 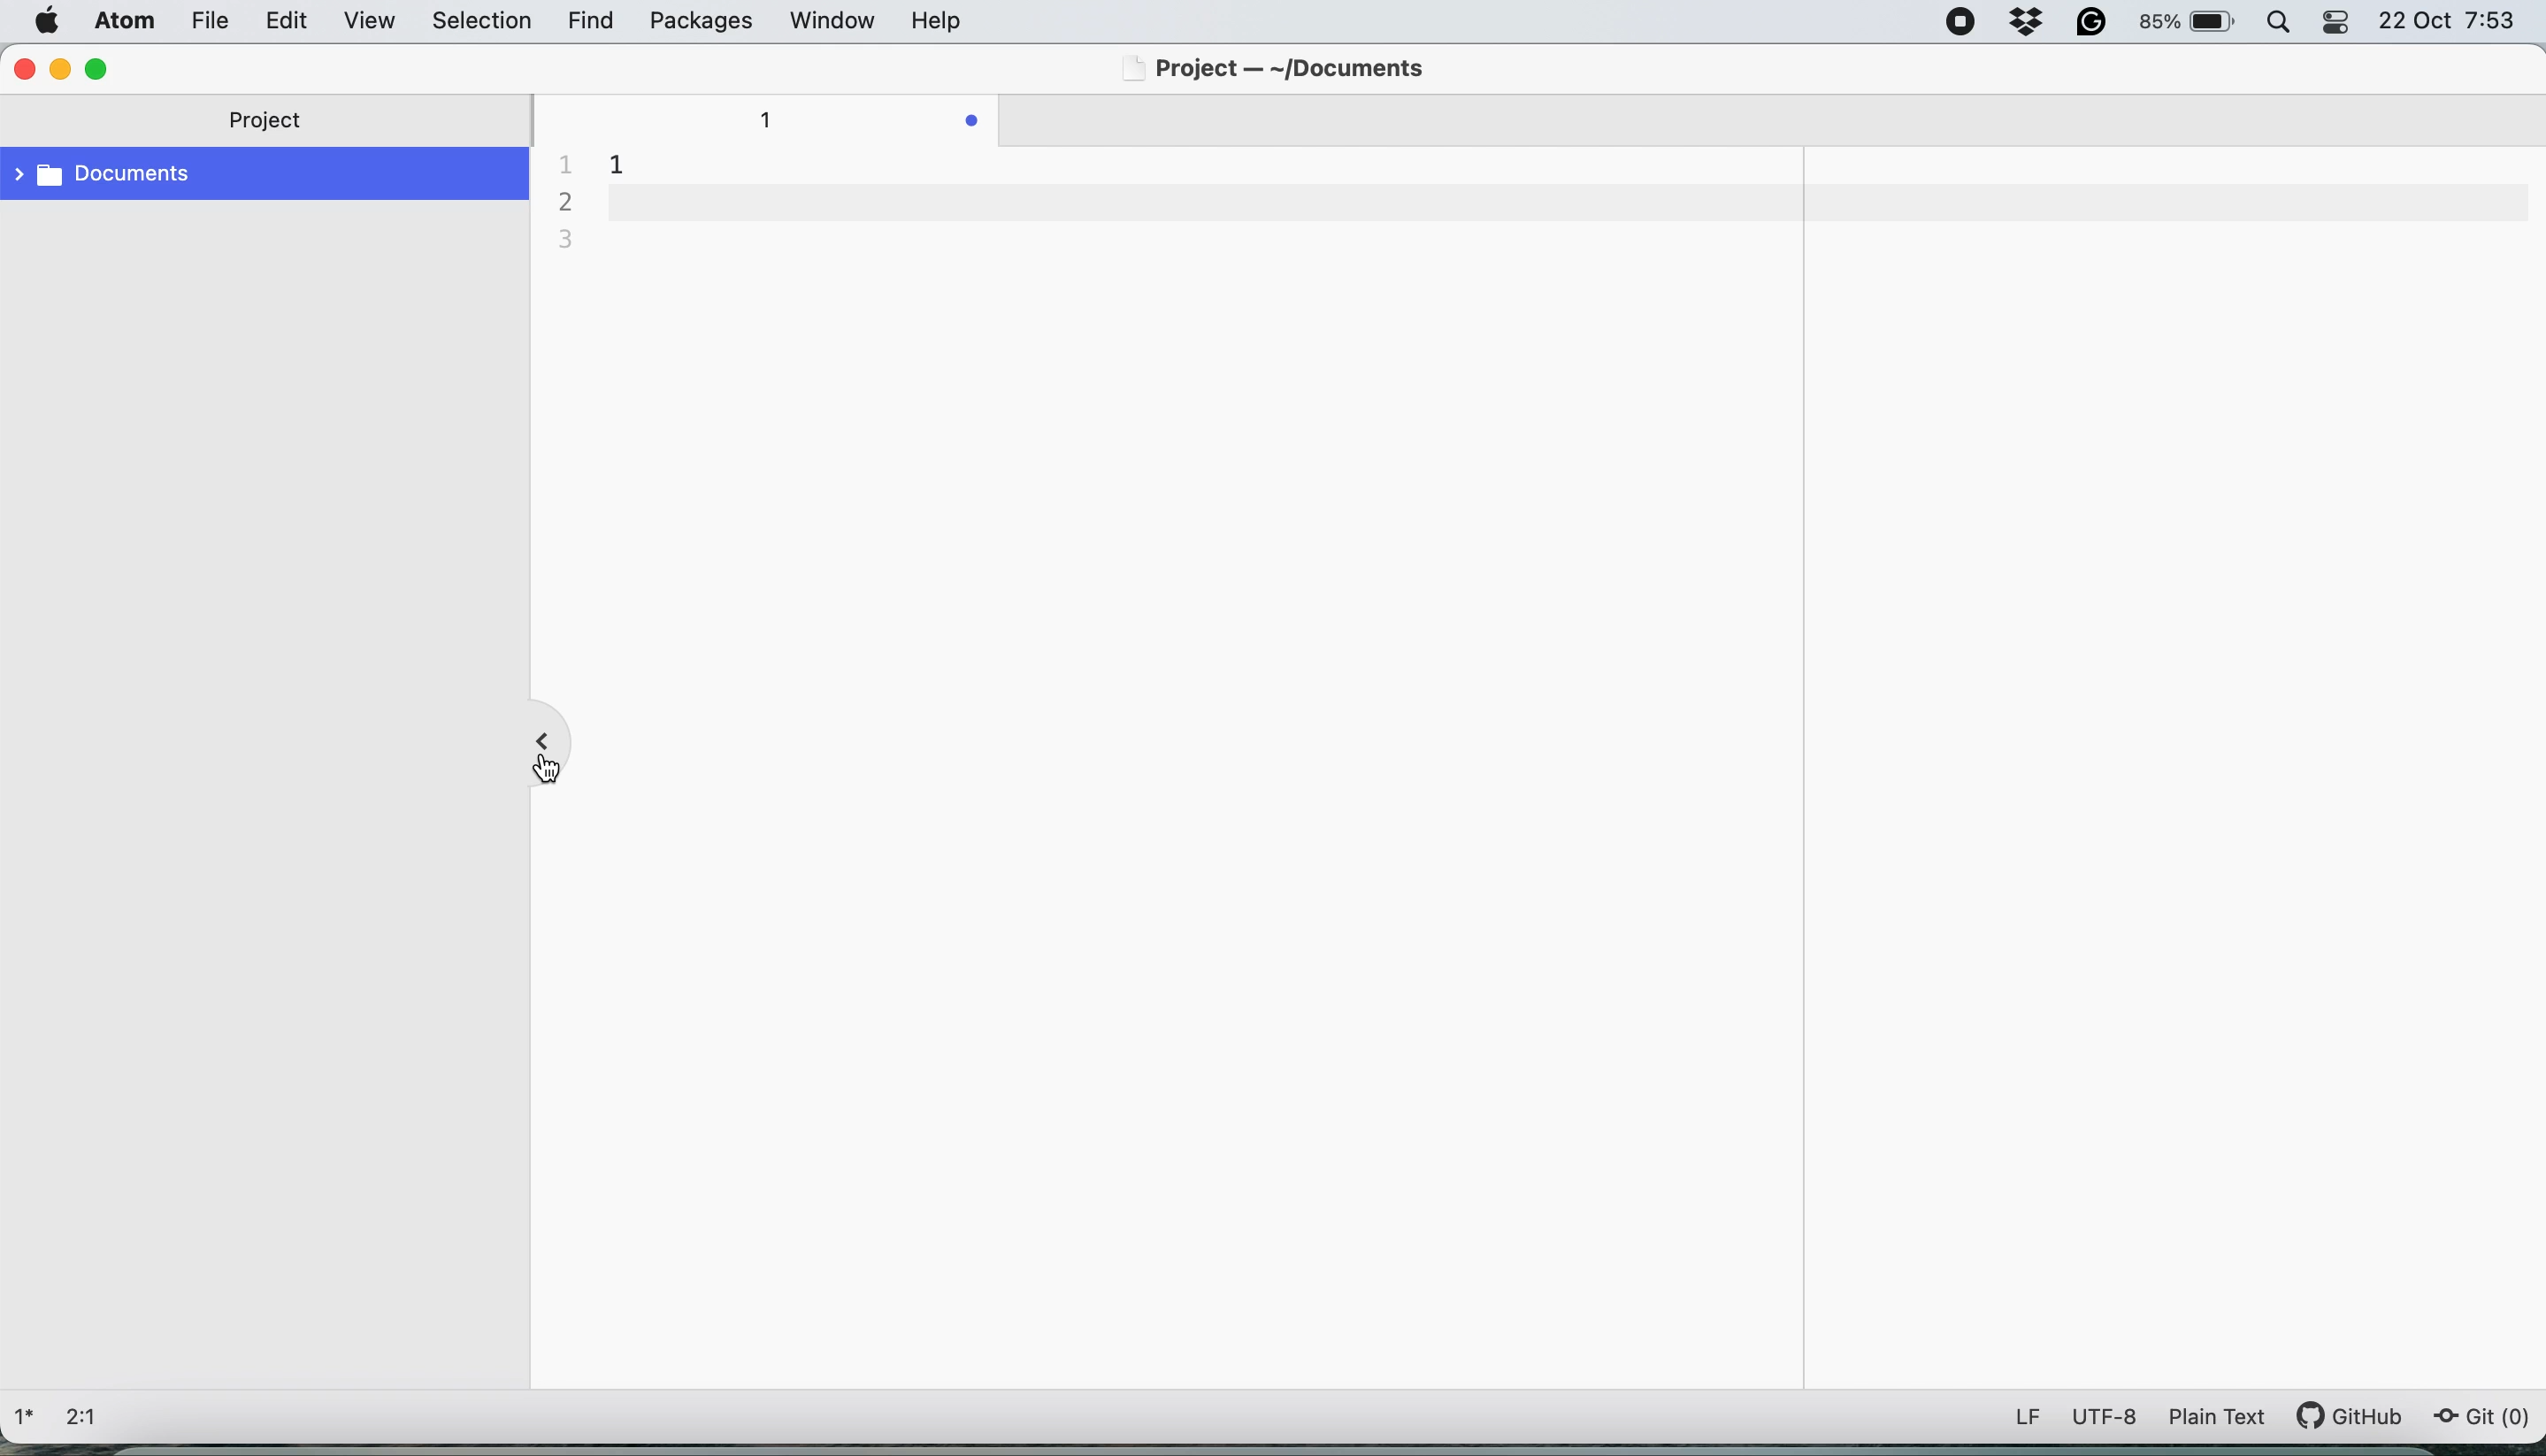 What do you see at coordinates (62, 69) in the screenshot?
I see `minimise` at bounding box center [62, 69].